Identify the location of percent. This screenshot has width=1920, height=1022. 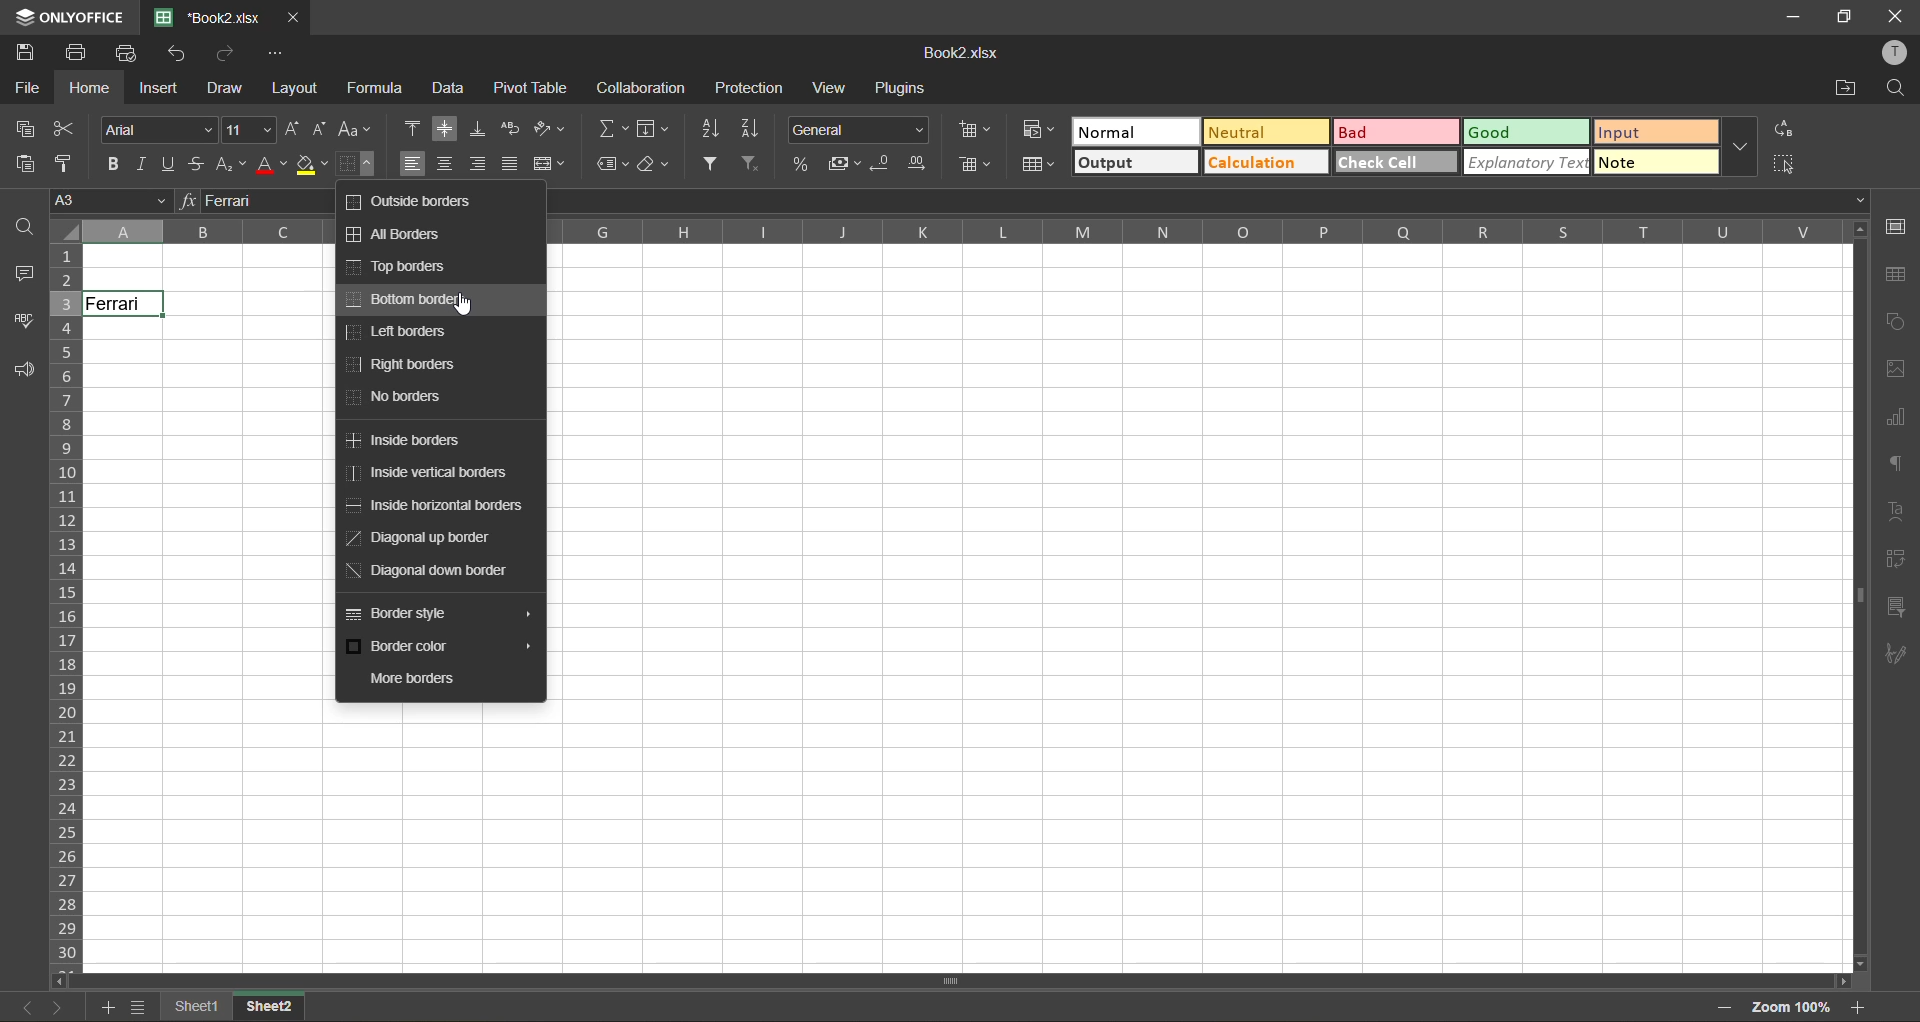
(799, 164).